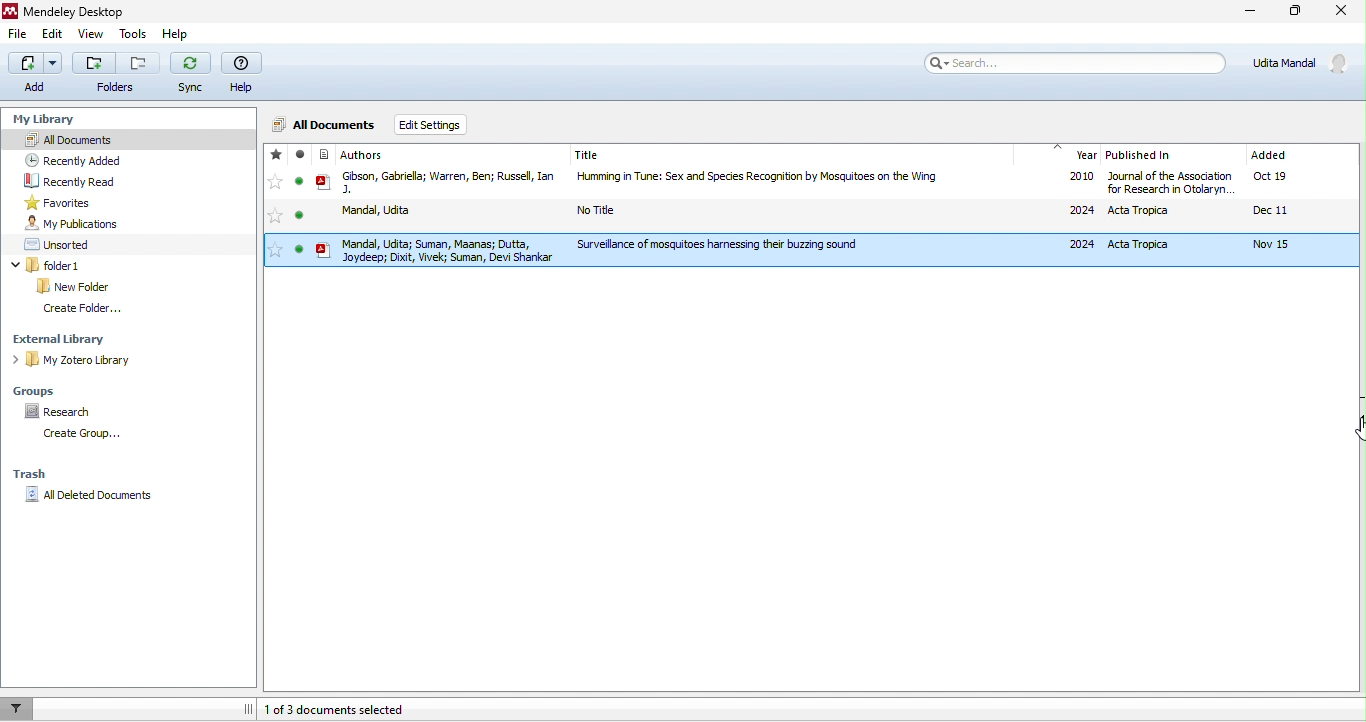 Image resolution: width=1366 pixels, height=722 pixels. Describe the element at coordinates (1342, 12) in the screenshot. I see `close` at that location.